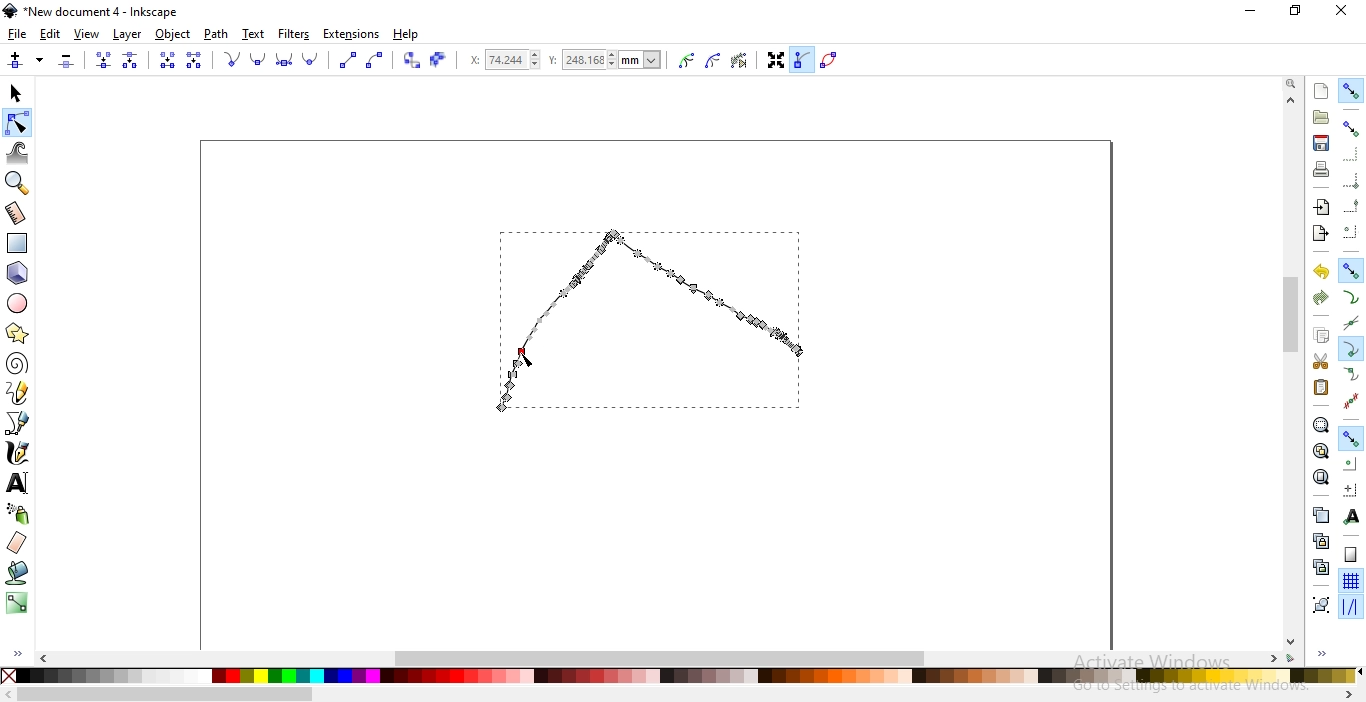  I want to click on X coordinate of selected nodes, so click(503, 63).